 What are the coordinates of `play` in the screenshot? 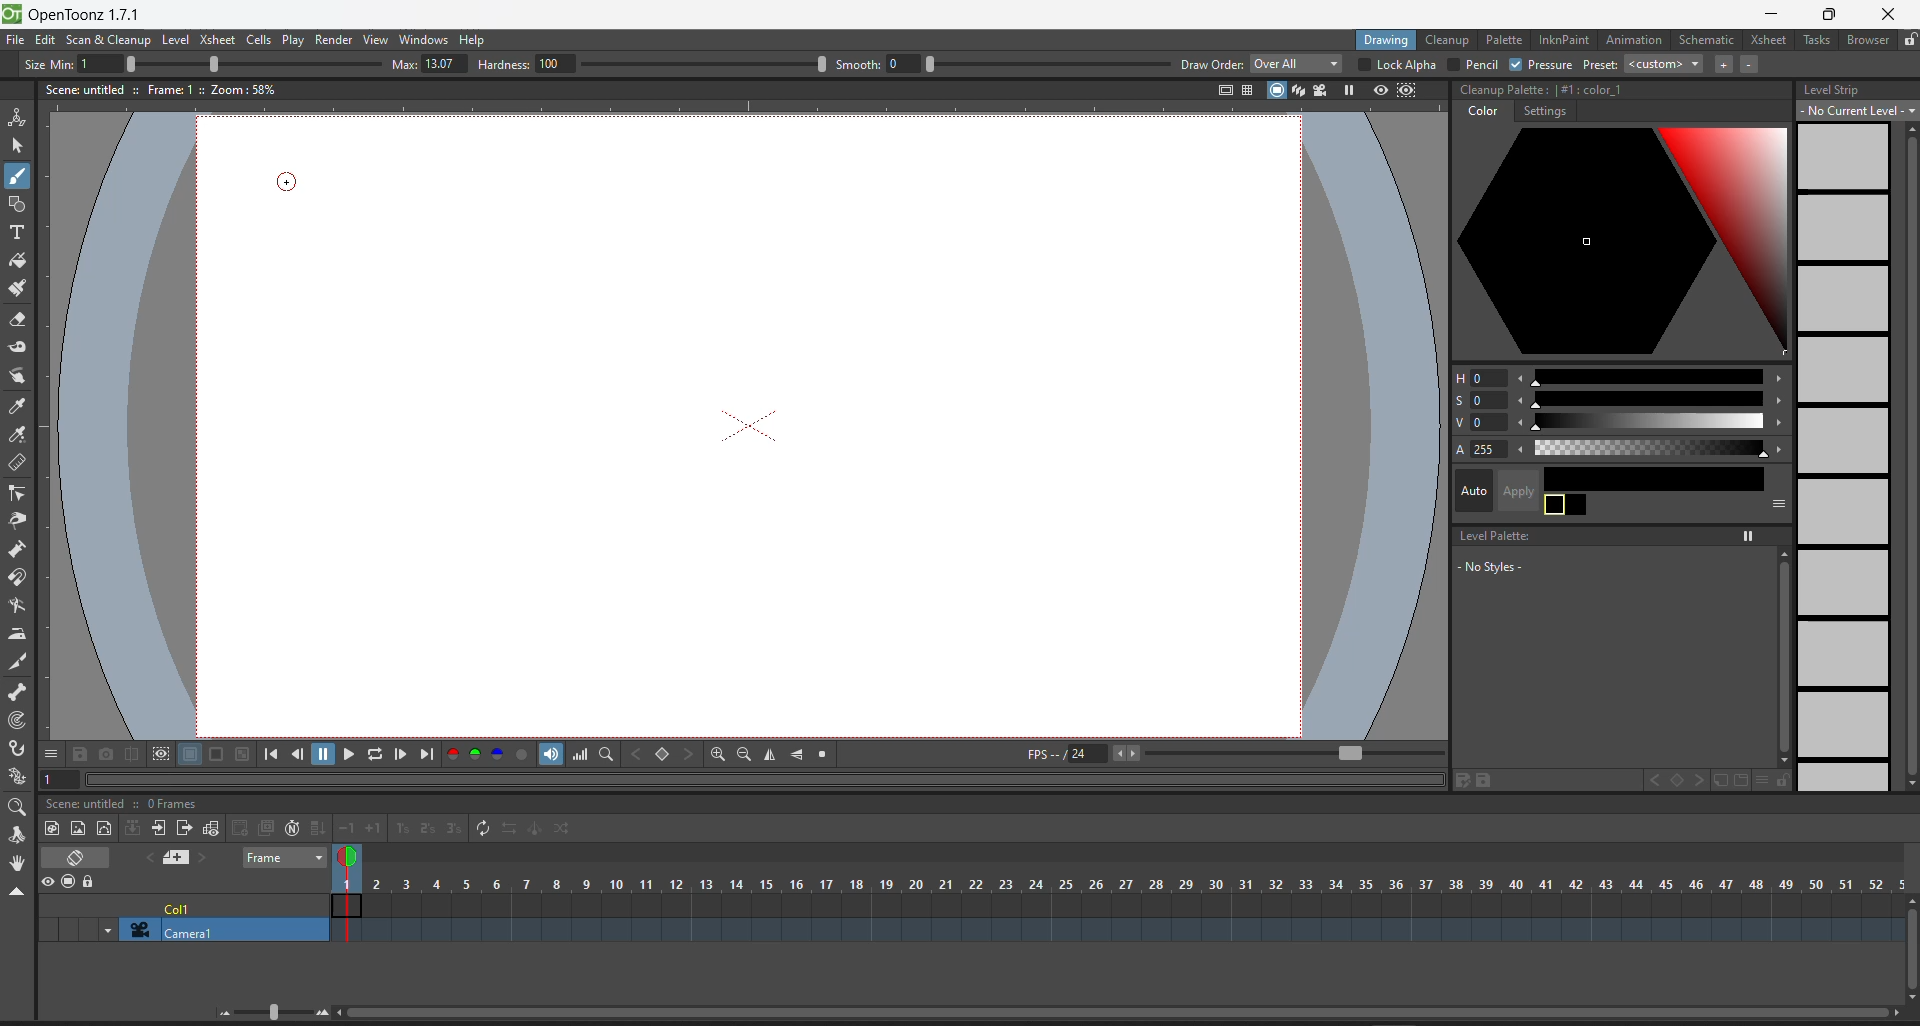 It's located at (351, 751).